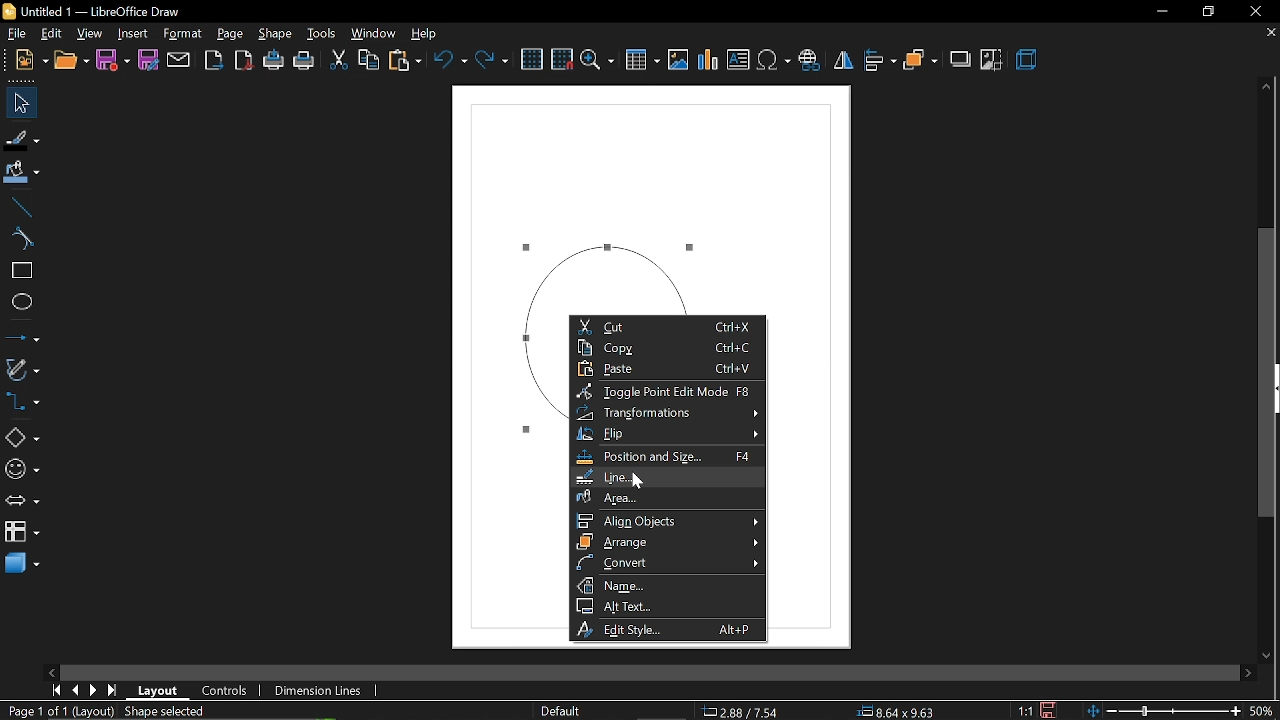 The image size is (1280, 720). Describe the element at coordinates (164, 712) in the screenshot. I see `shape selected` at that location.